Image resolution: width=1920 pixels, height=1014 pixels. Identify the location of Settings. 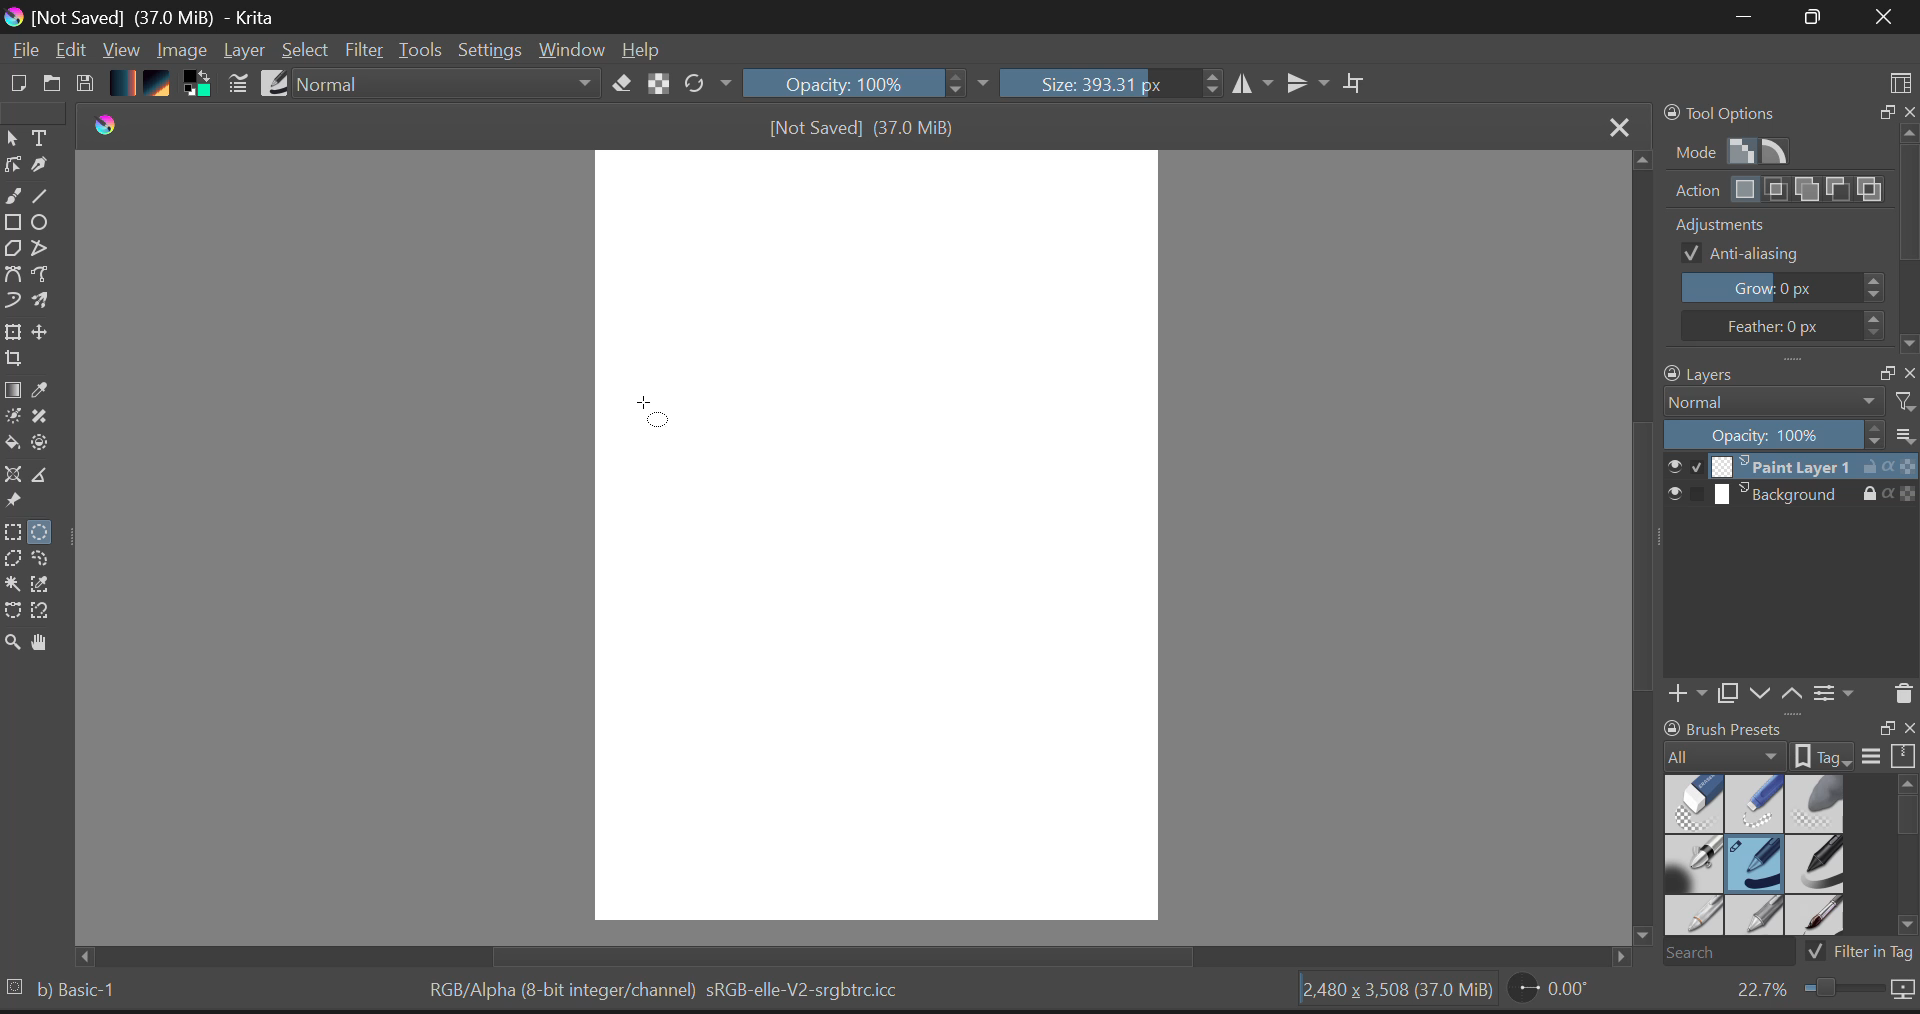
(492, 51).